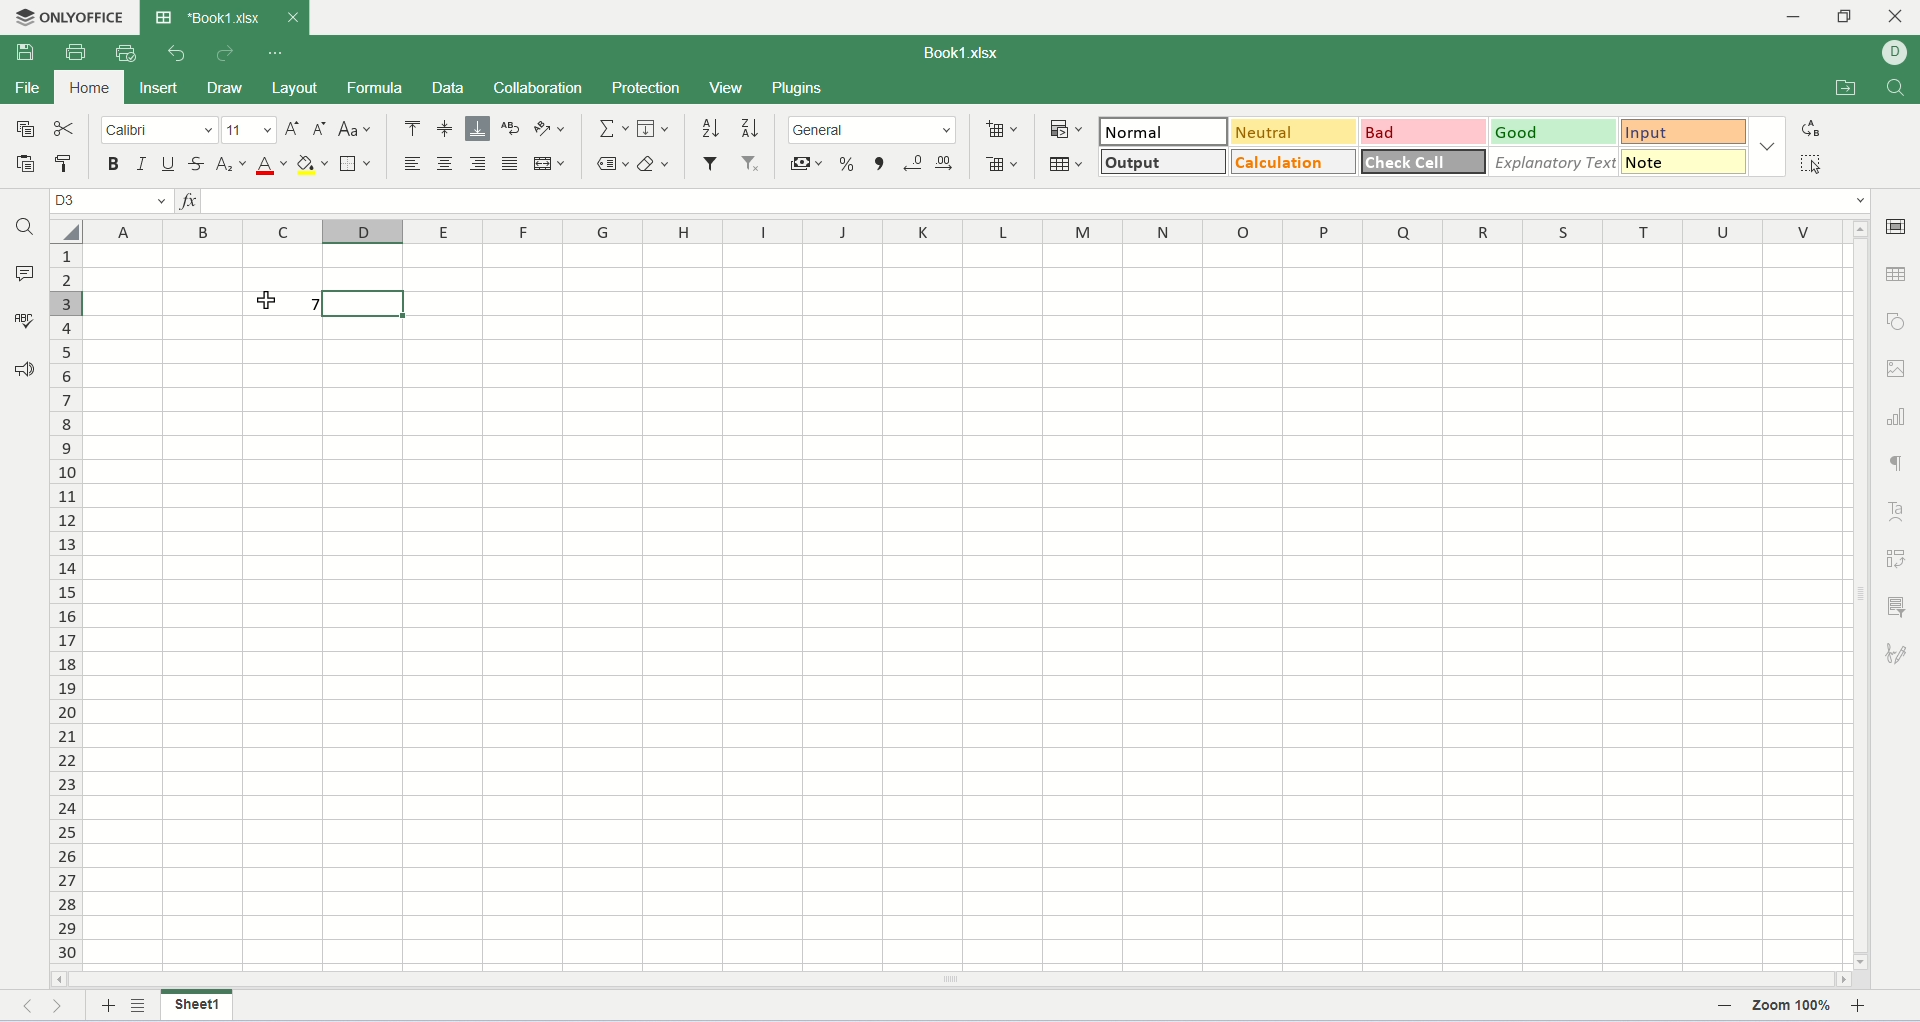  What do you see at coordinates (553, 127) in the screenshot?
I see `orientation` at bounding box center [553, 127].